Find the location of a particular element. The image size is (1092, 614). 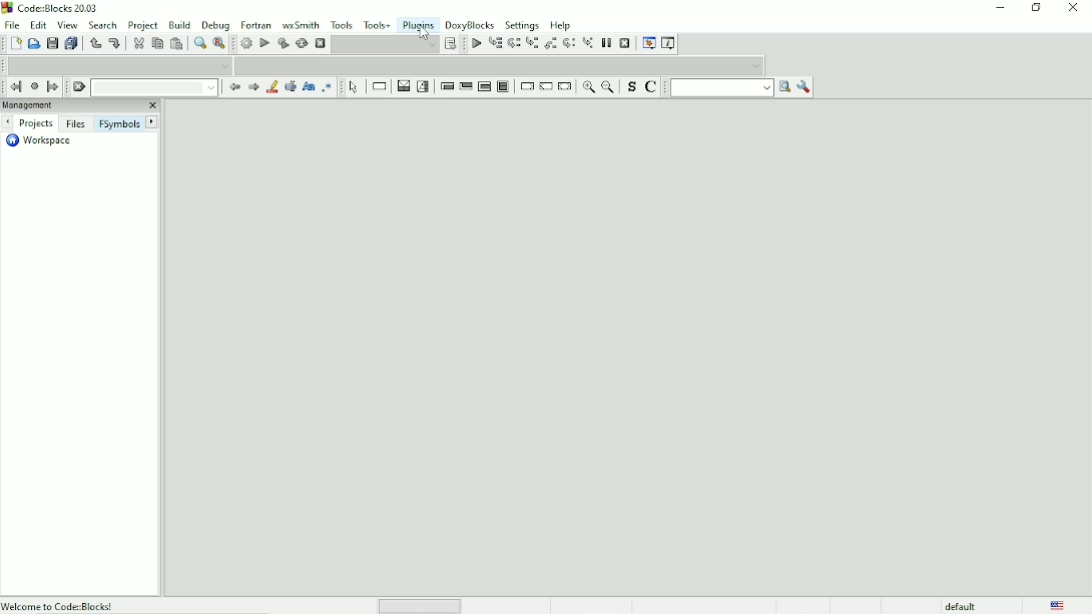

Clear is located at coordinates (78, 87).